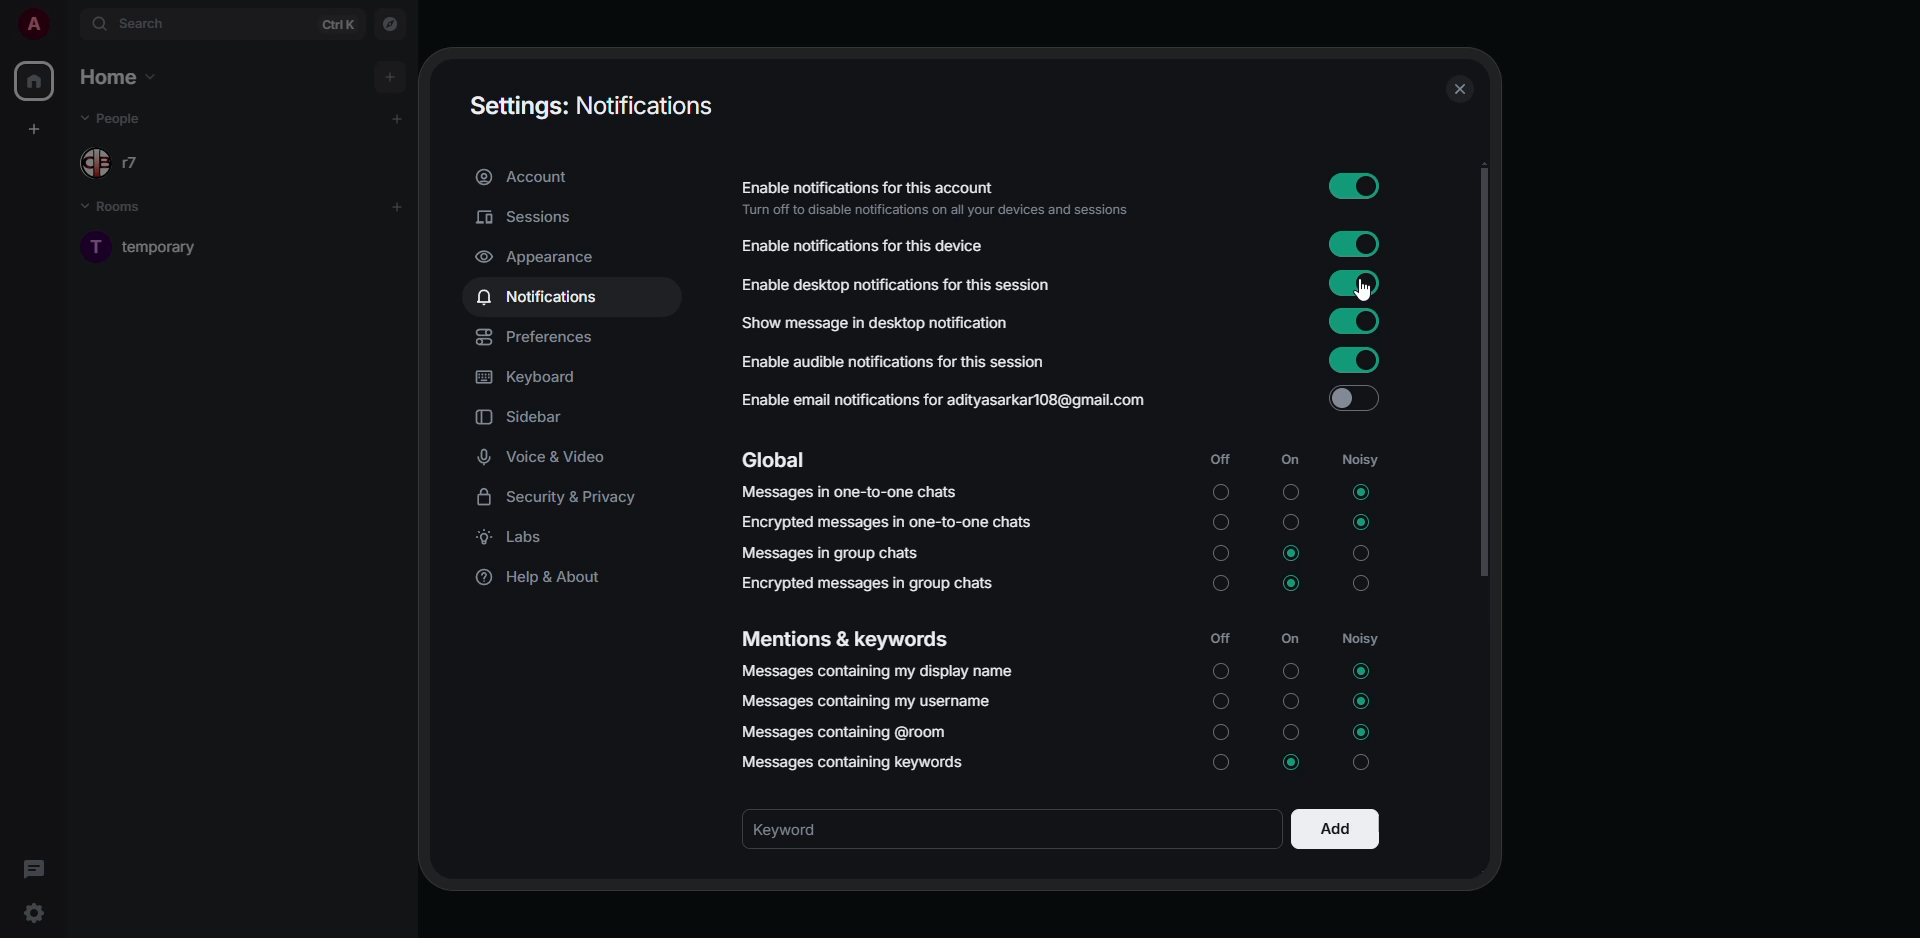  What do you see at coordinates (872, 245) in the screenshot?
I see `enable notifications for this device` at bounding box center [872, 245].